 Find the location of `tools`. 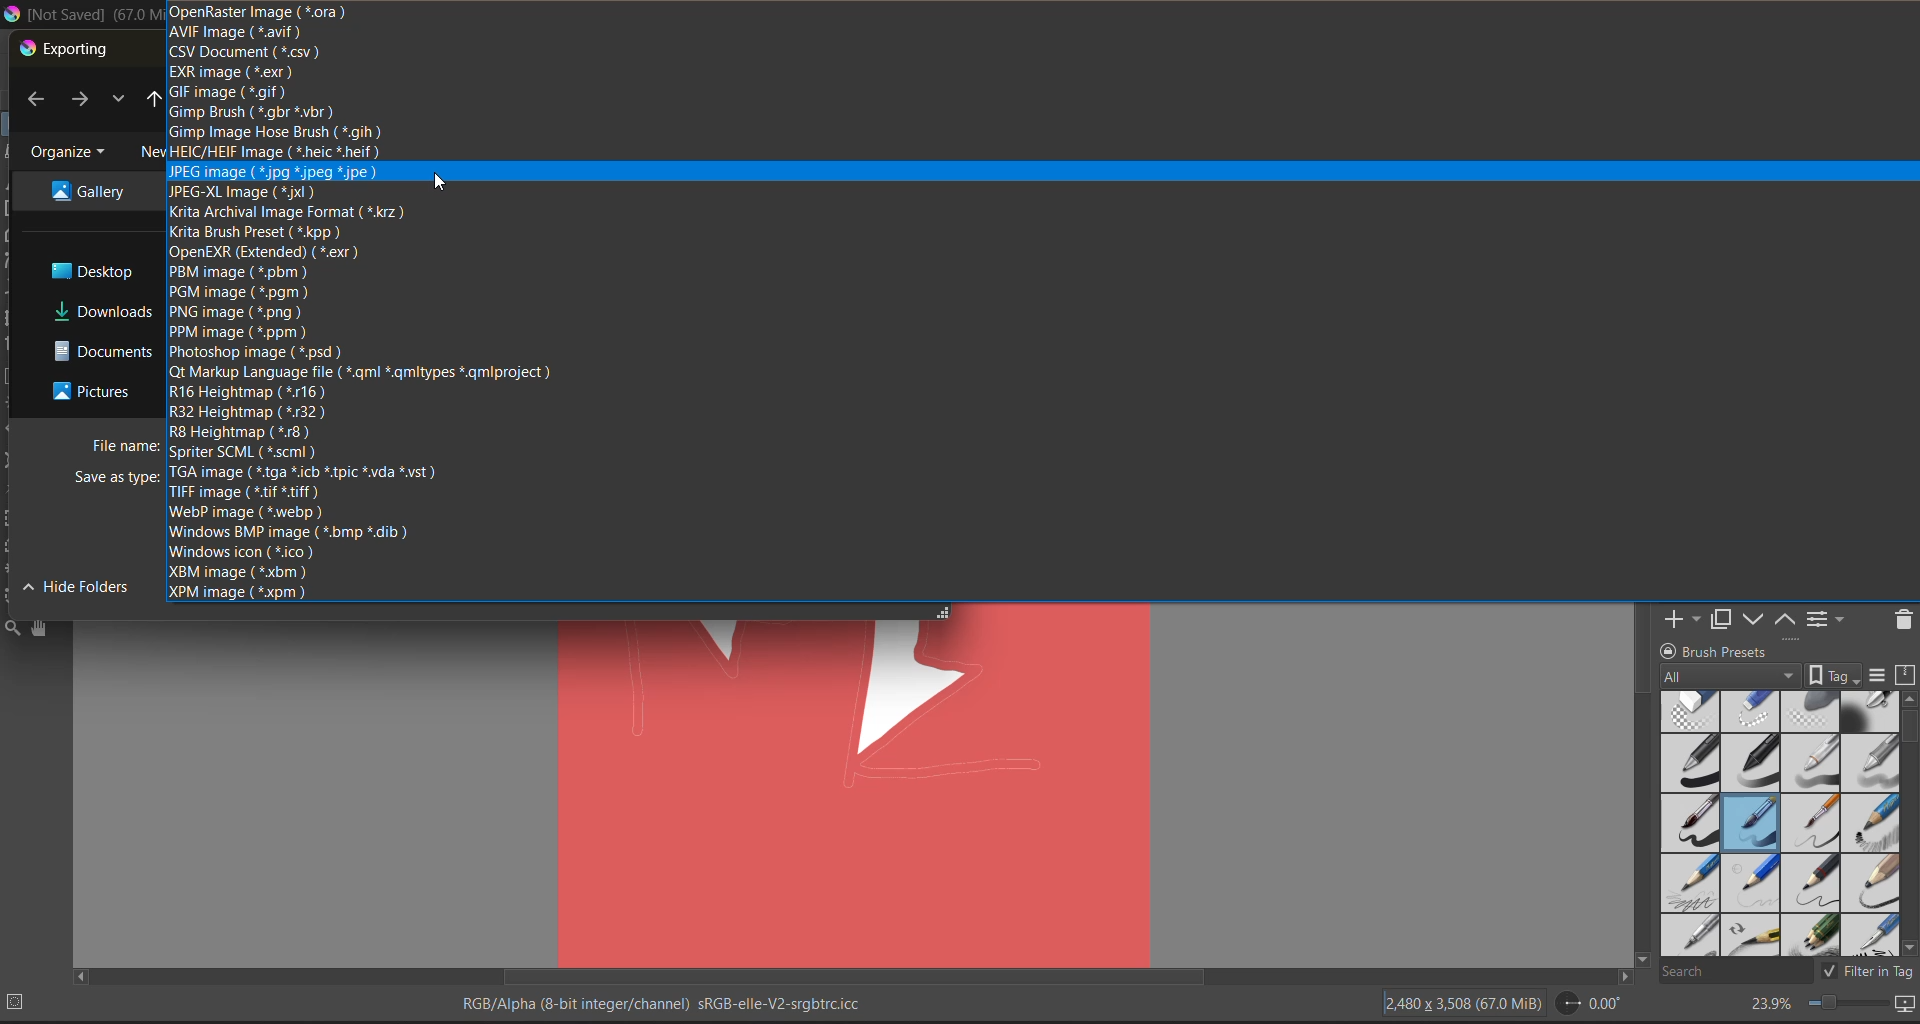

tools is located at coordinates (12, 626).